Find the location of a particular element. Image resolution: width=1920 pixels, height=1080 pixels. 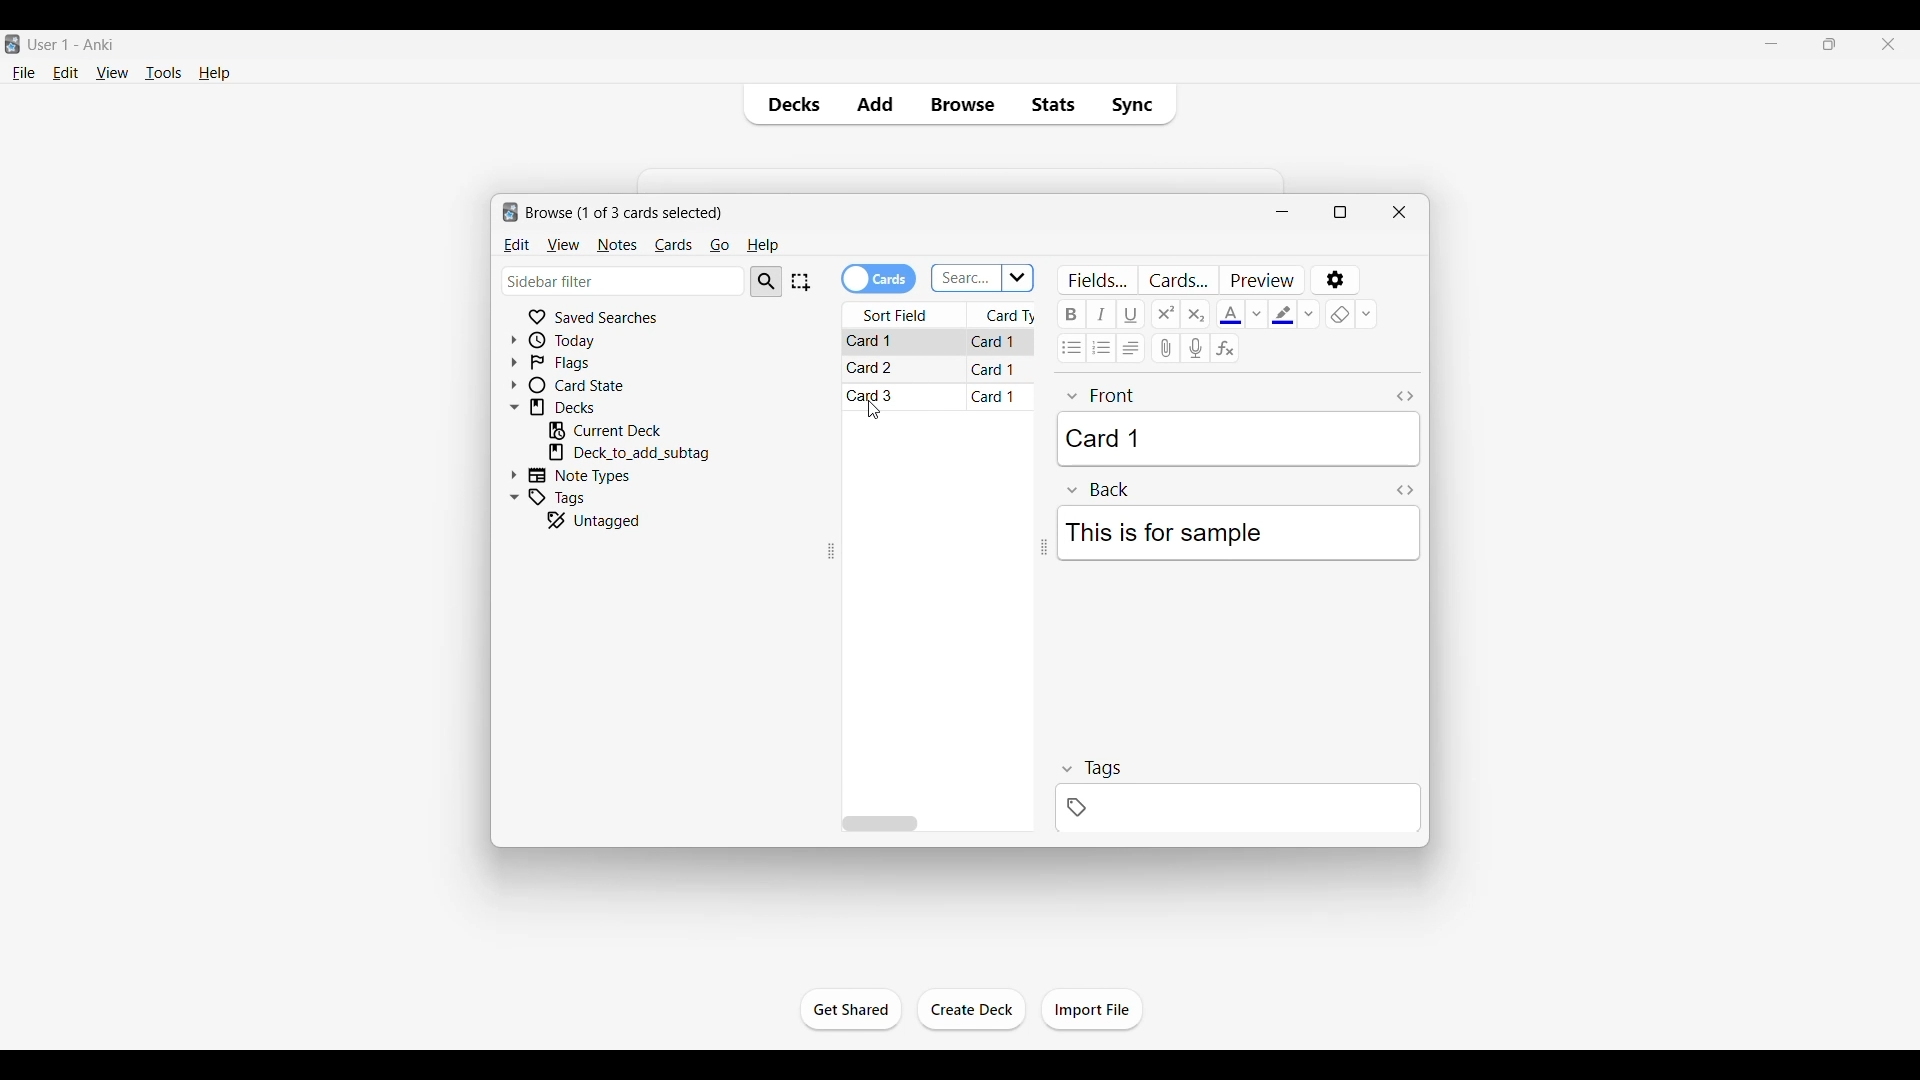

Sync is located at coordinates (1137, 104).